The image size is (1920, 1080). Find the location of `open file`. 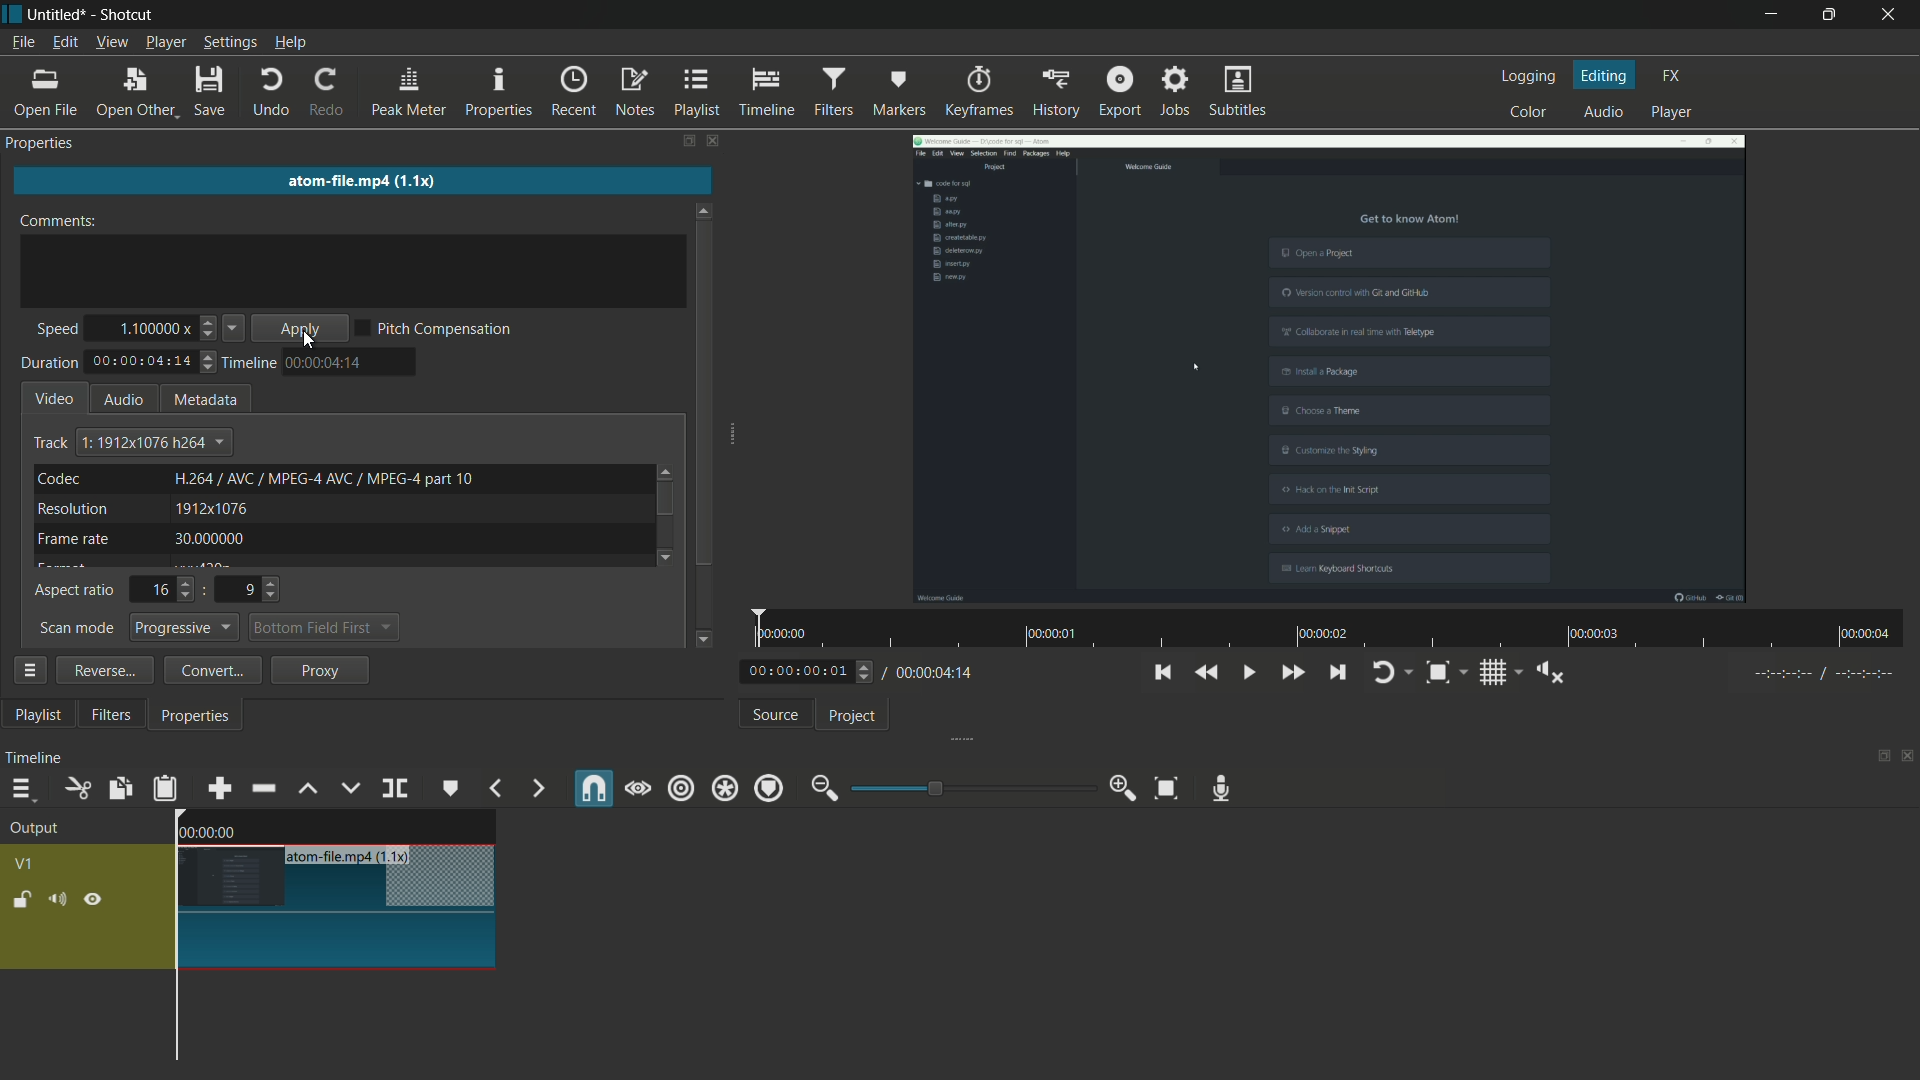

open file is located at coordinates (41, 93).